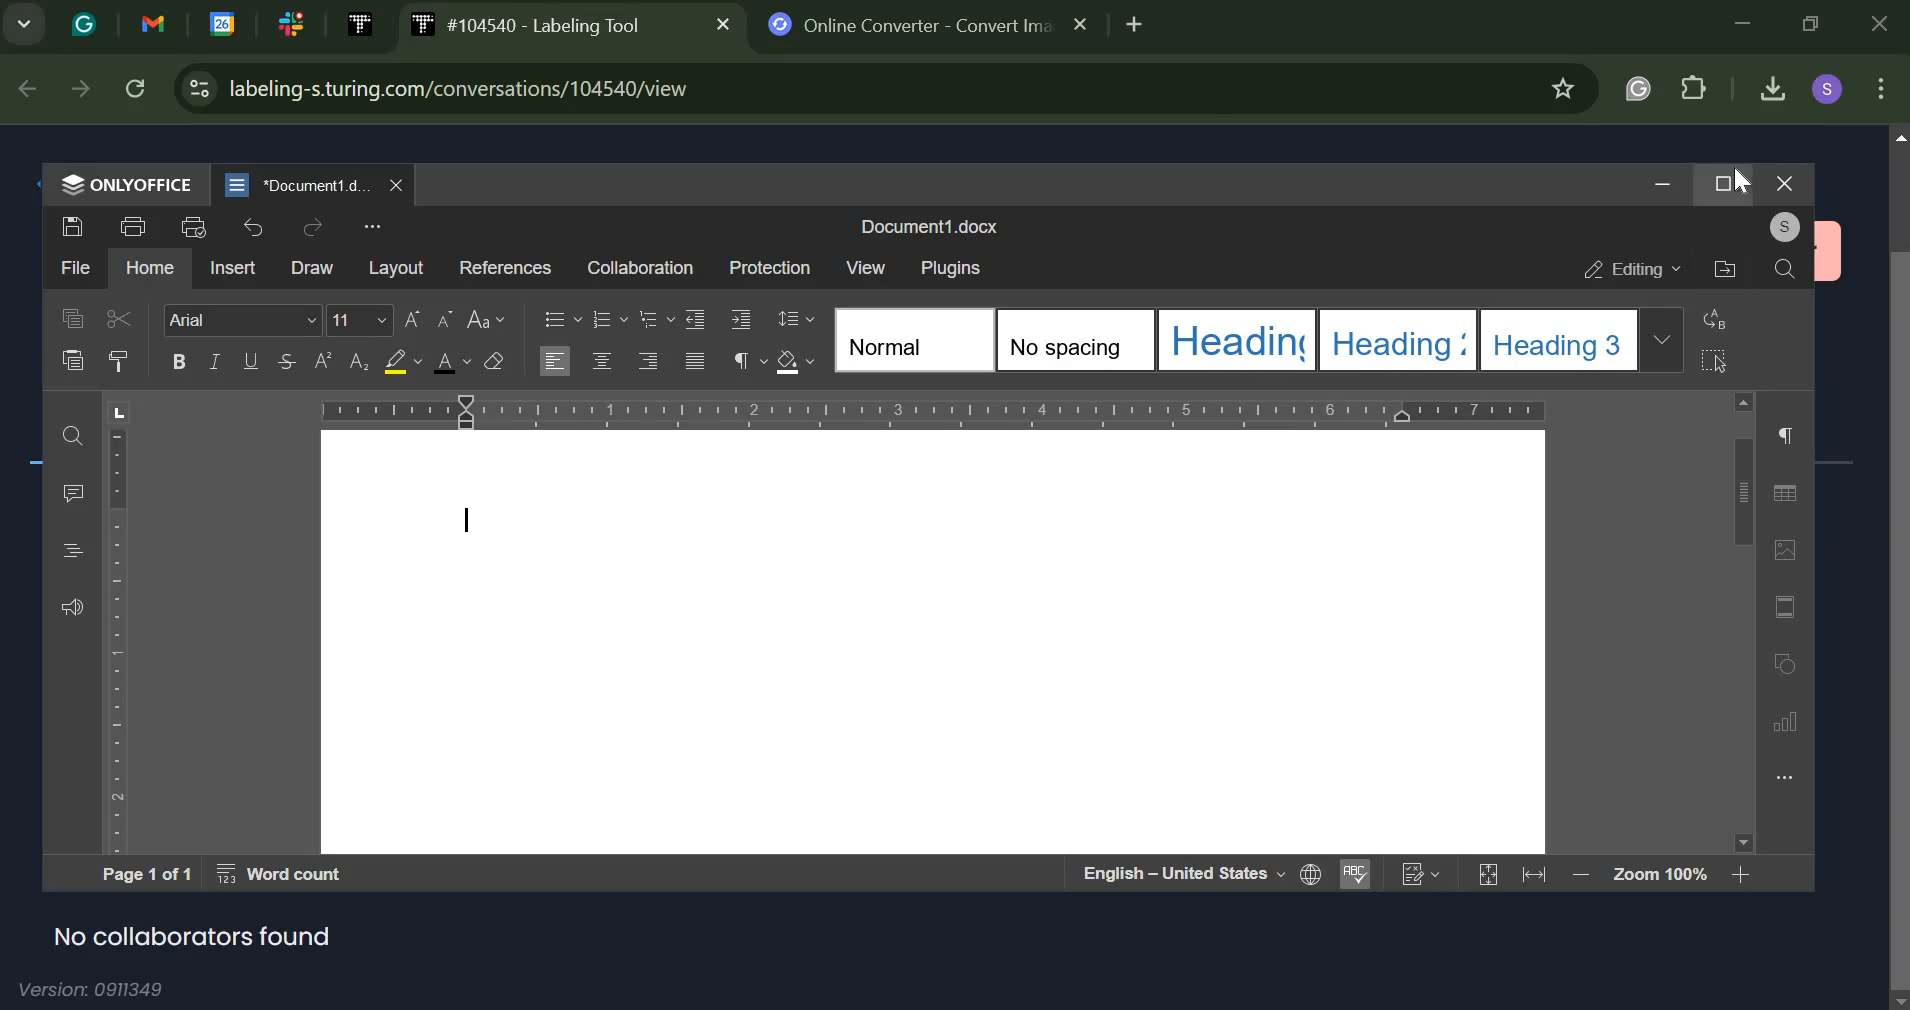 The height and width of the screenshot is (1010, 1910). What do you see at coordinates (1562, 340) in the screenshot?
I see `Heading 3` at bounding box center [1562, 340].